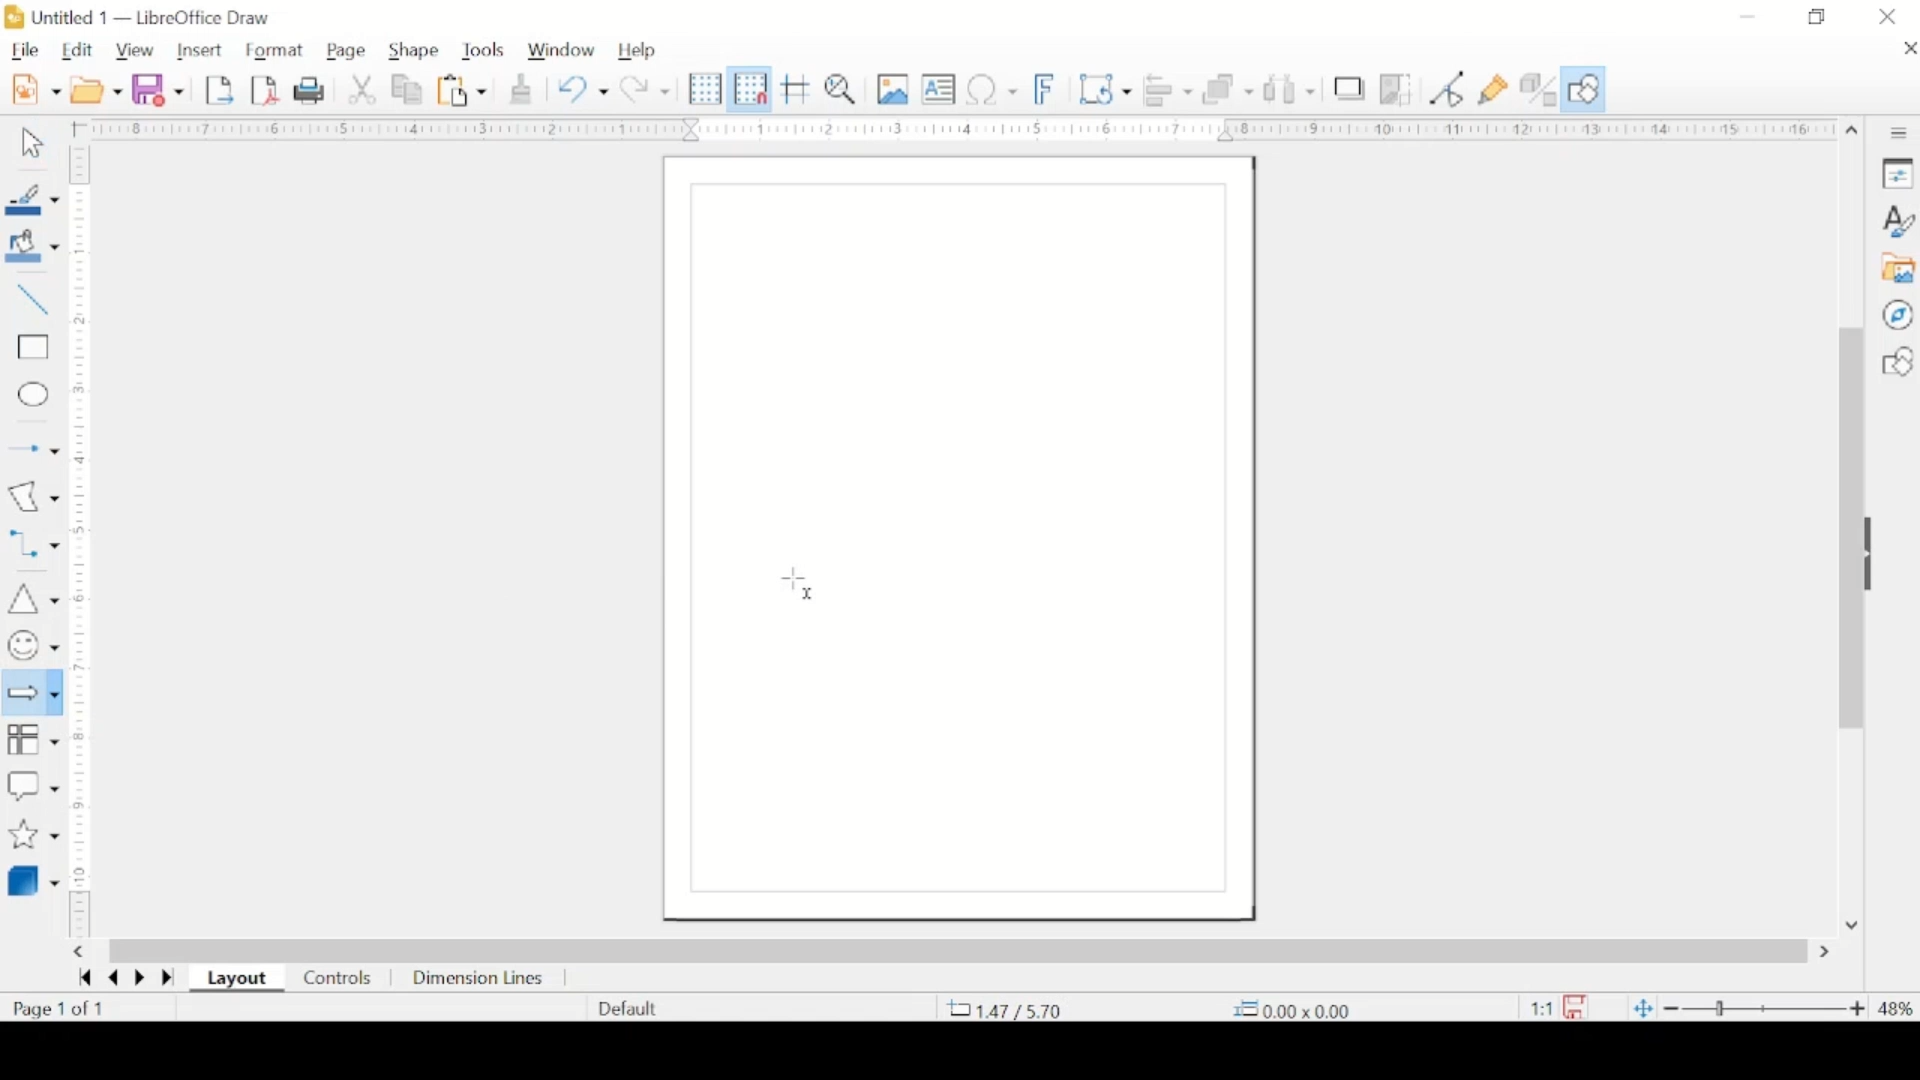 The width and height of the screenshot is (1920, 1080). Describe the element at coordinates (139, 978) in the screenshot. I see `next` at that location.